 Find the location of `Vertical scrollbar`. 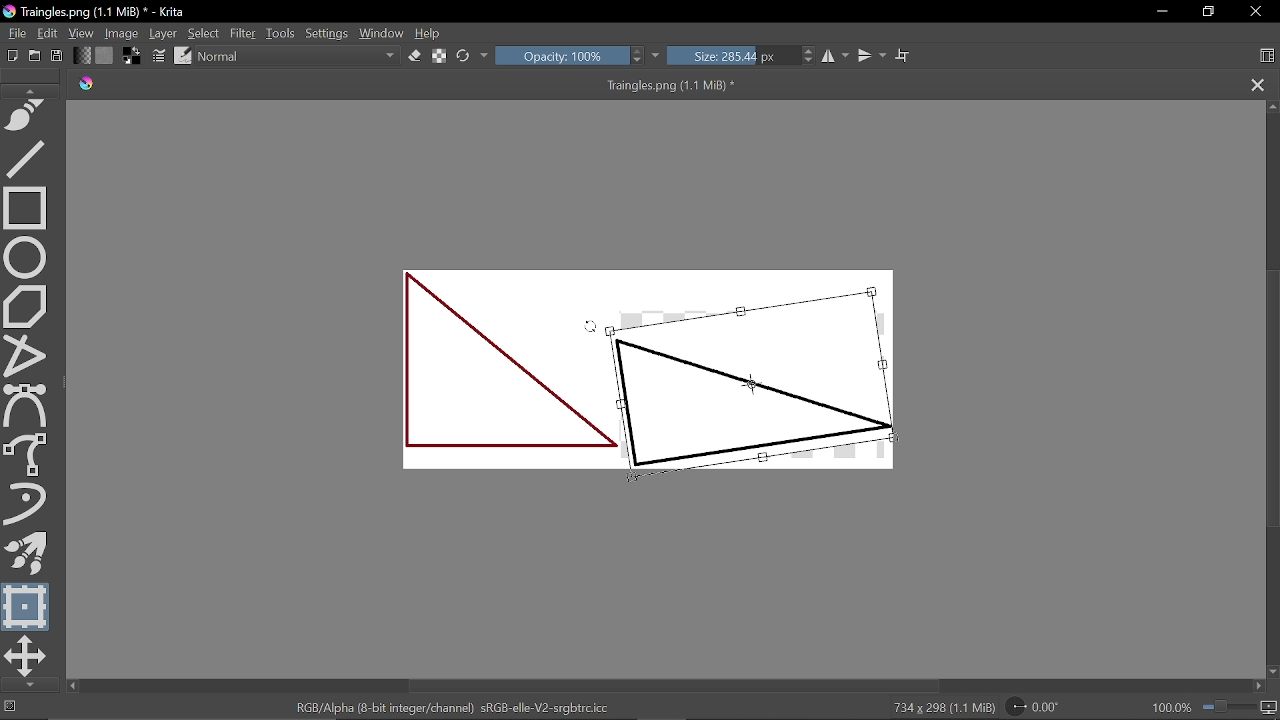

Vertical scrollbar is located at coordinates (1271, 396).